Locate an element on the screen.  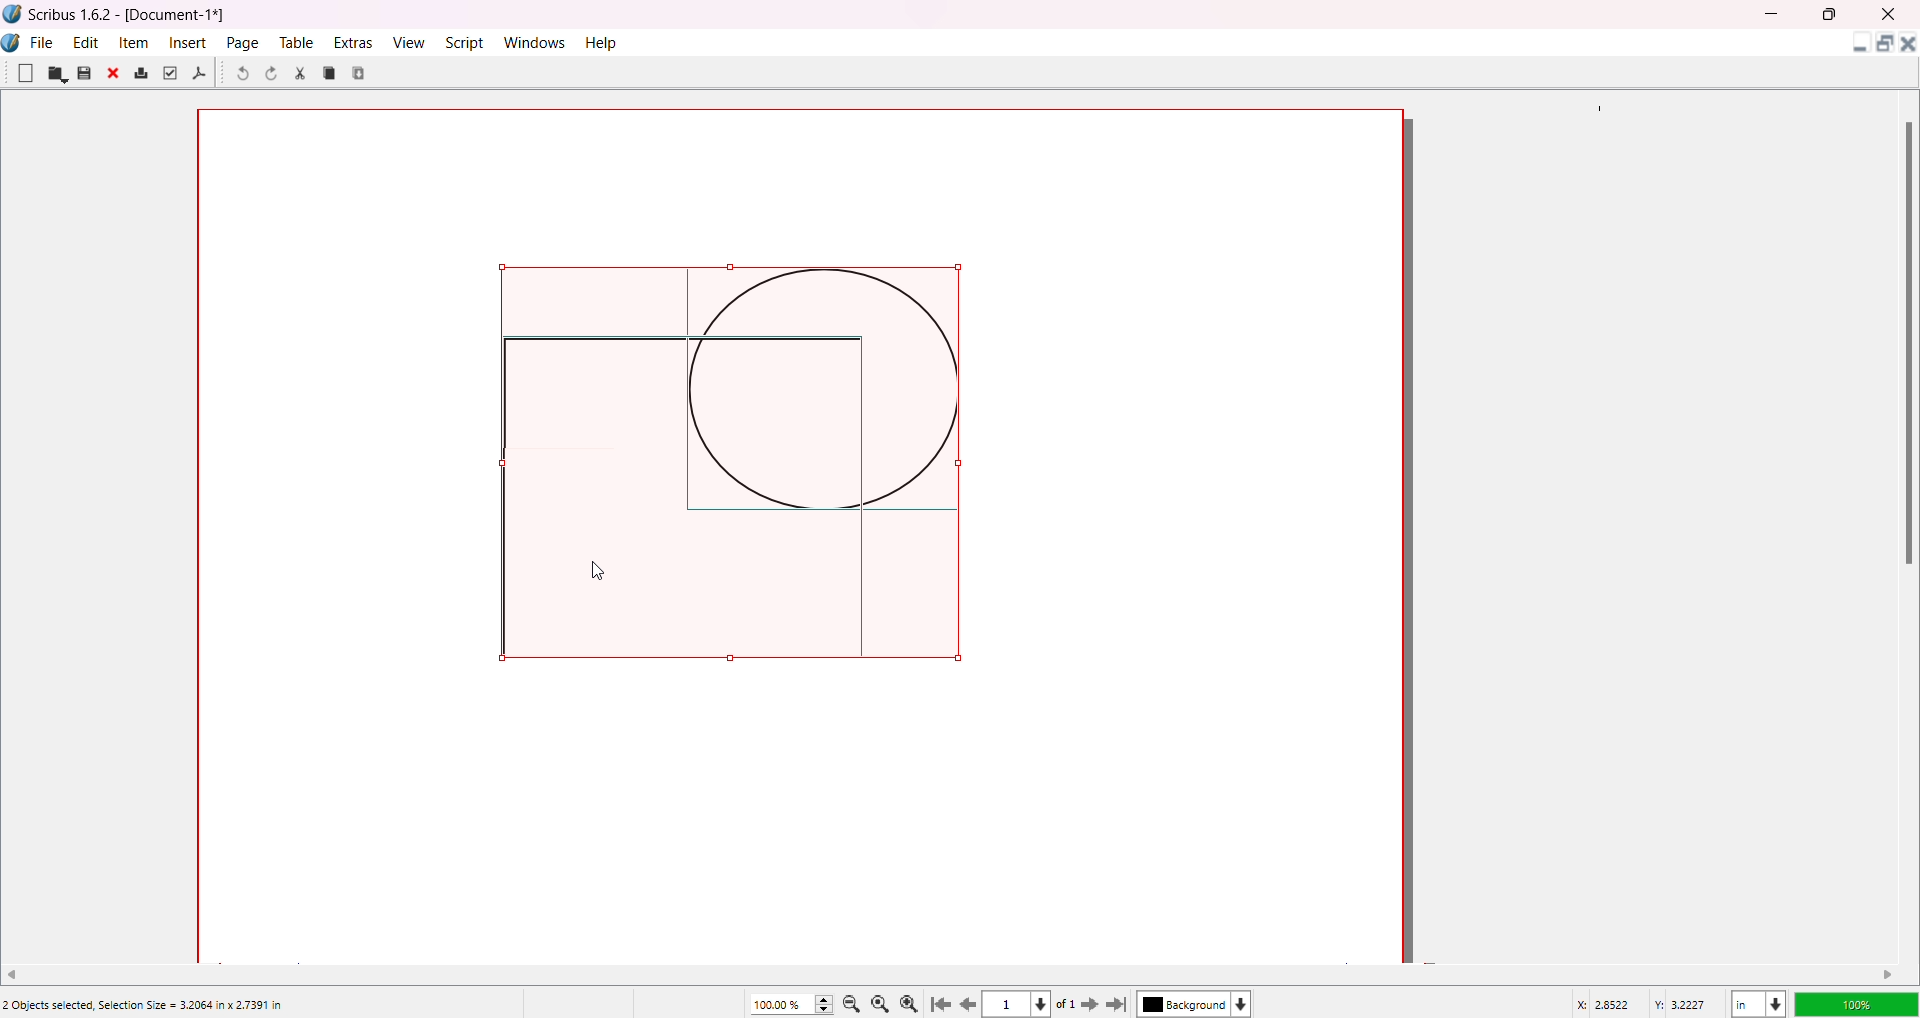
MInimize is located at coordinates (1775, 14).